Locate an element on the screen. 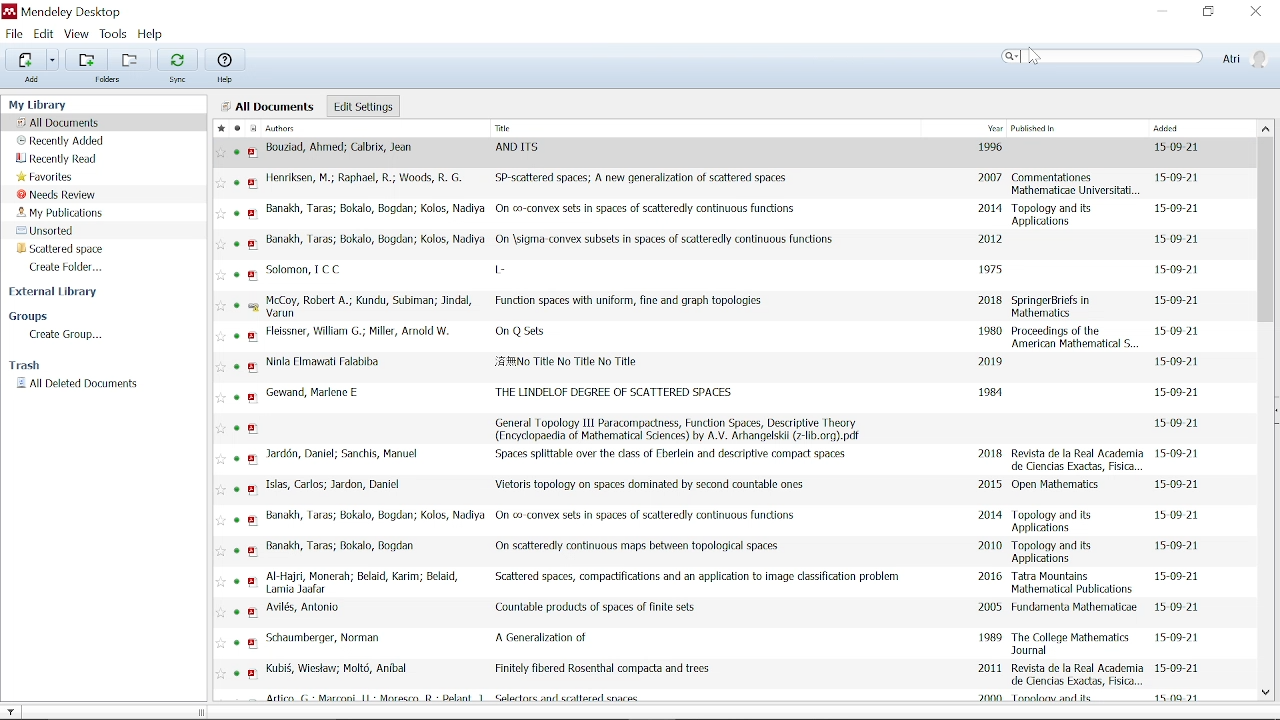 This screenshot has height=720, width=1280. Jardén, Daniel; Sanchis, Manuel ‘Spaces splittable over the dass of Fberlein and descriptive compact spaces. 2018 Revista de la Real Academia de Ciencias Exactas, Fisica 15-09-21 is located at coordinates (727, 460).